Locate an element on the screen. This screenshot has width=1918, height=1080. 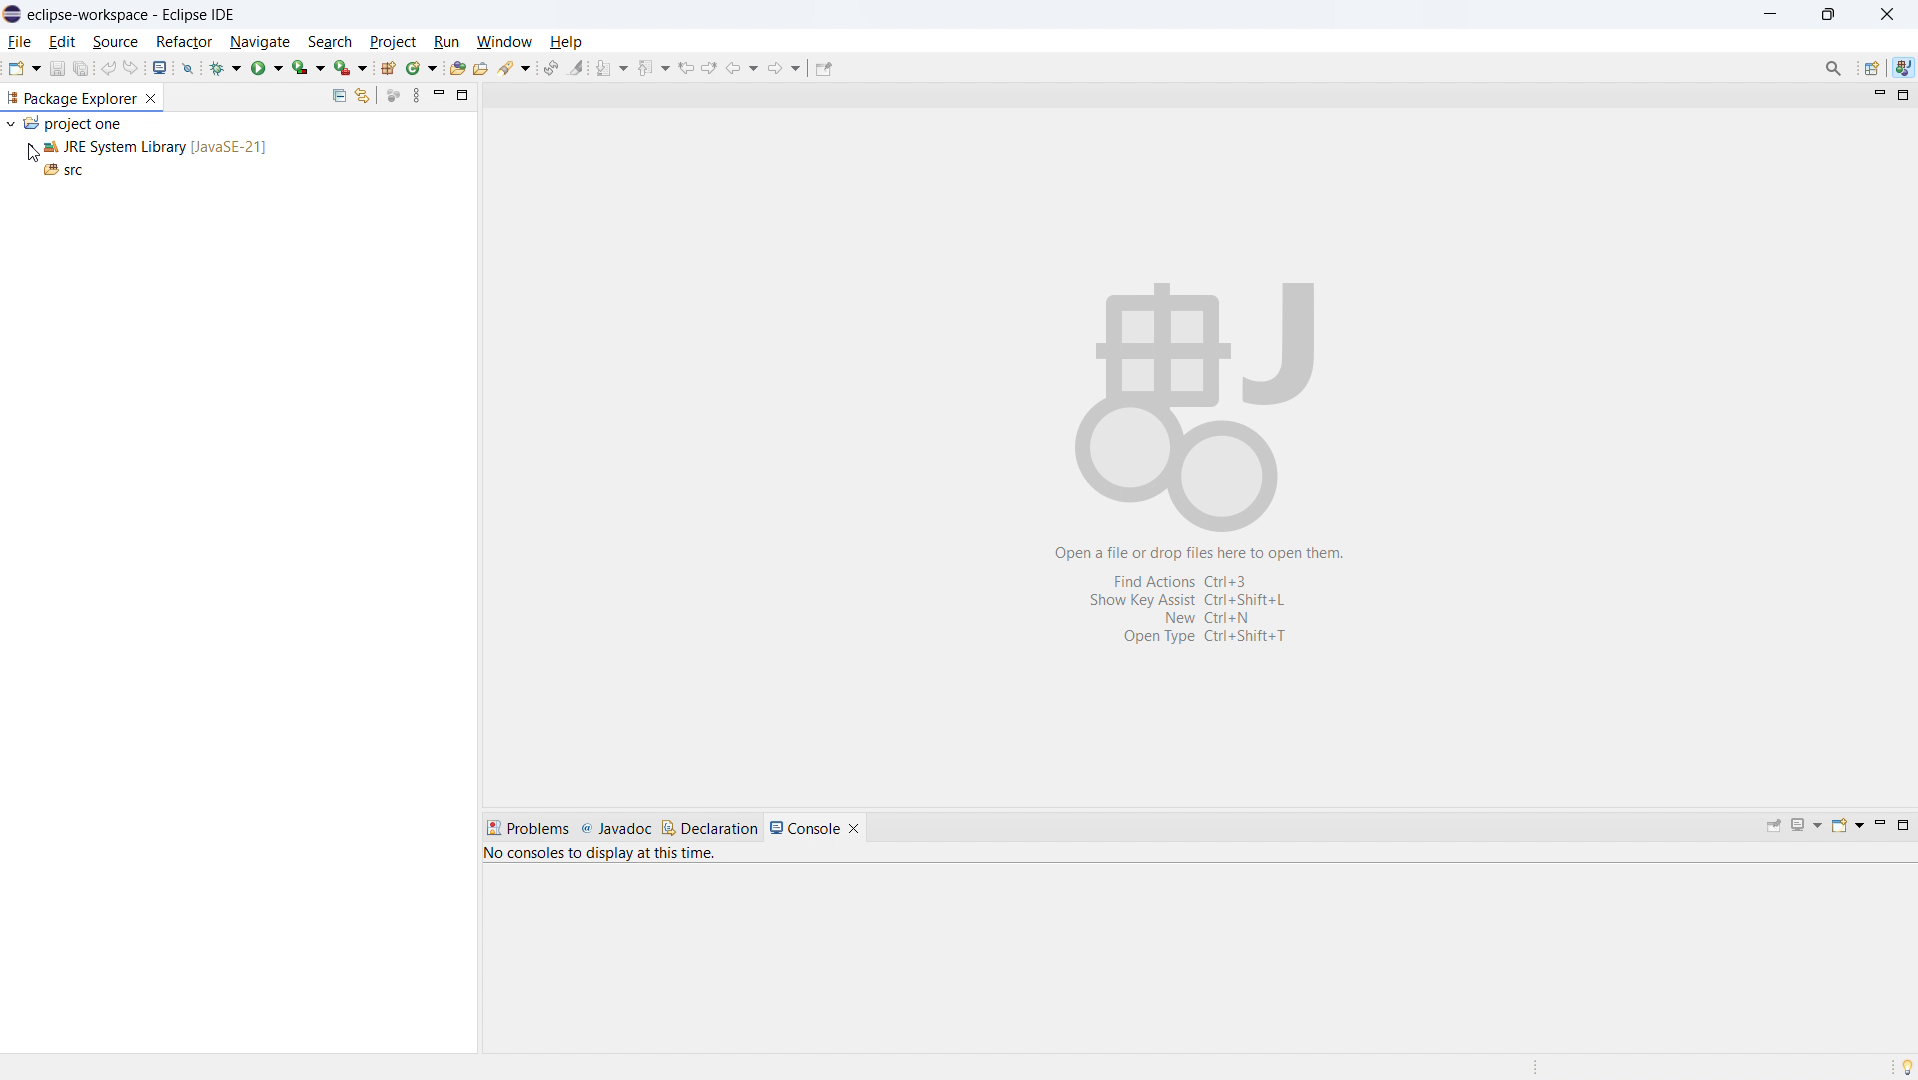
javadoc is located at coordinates (618, 827).